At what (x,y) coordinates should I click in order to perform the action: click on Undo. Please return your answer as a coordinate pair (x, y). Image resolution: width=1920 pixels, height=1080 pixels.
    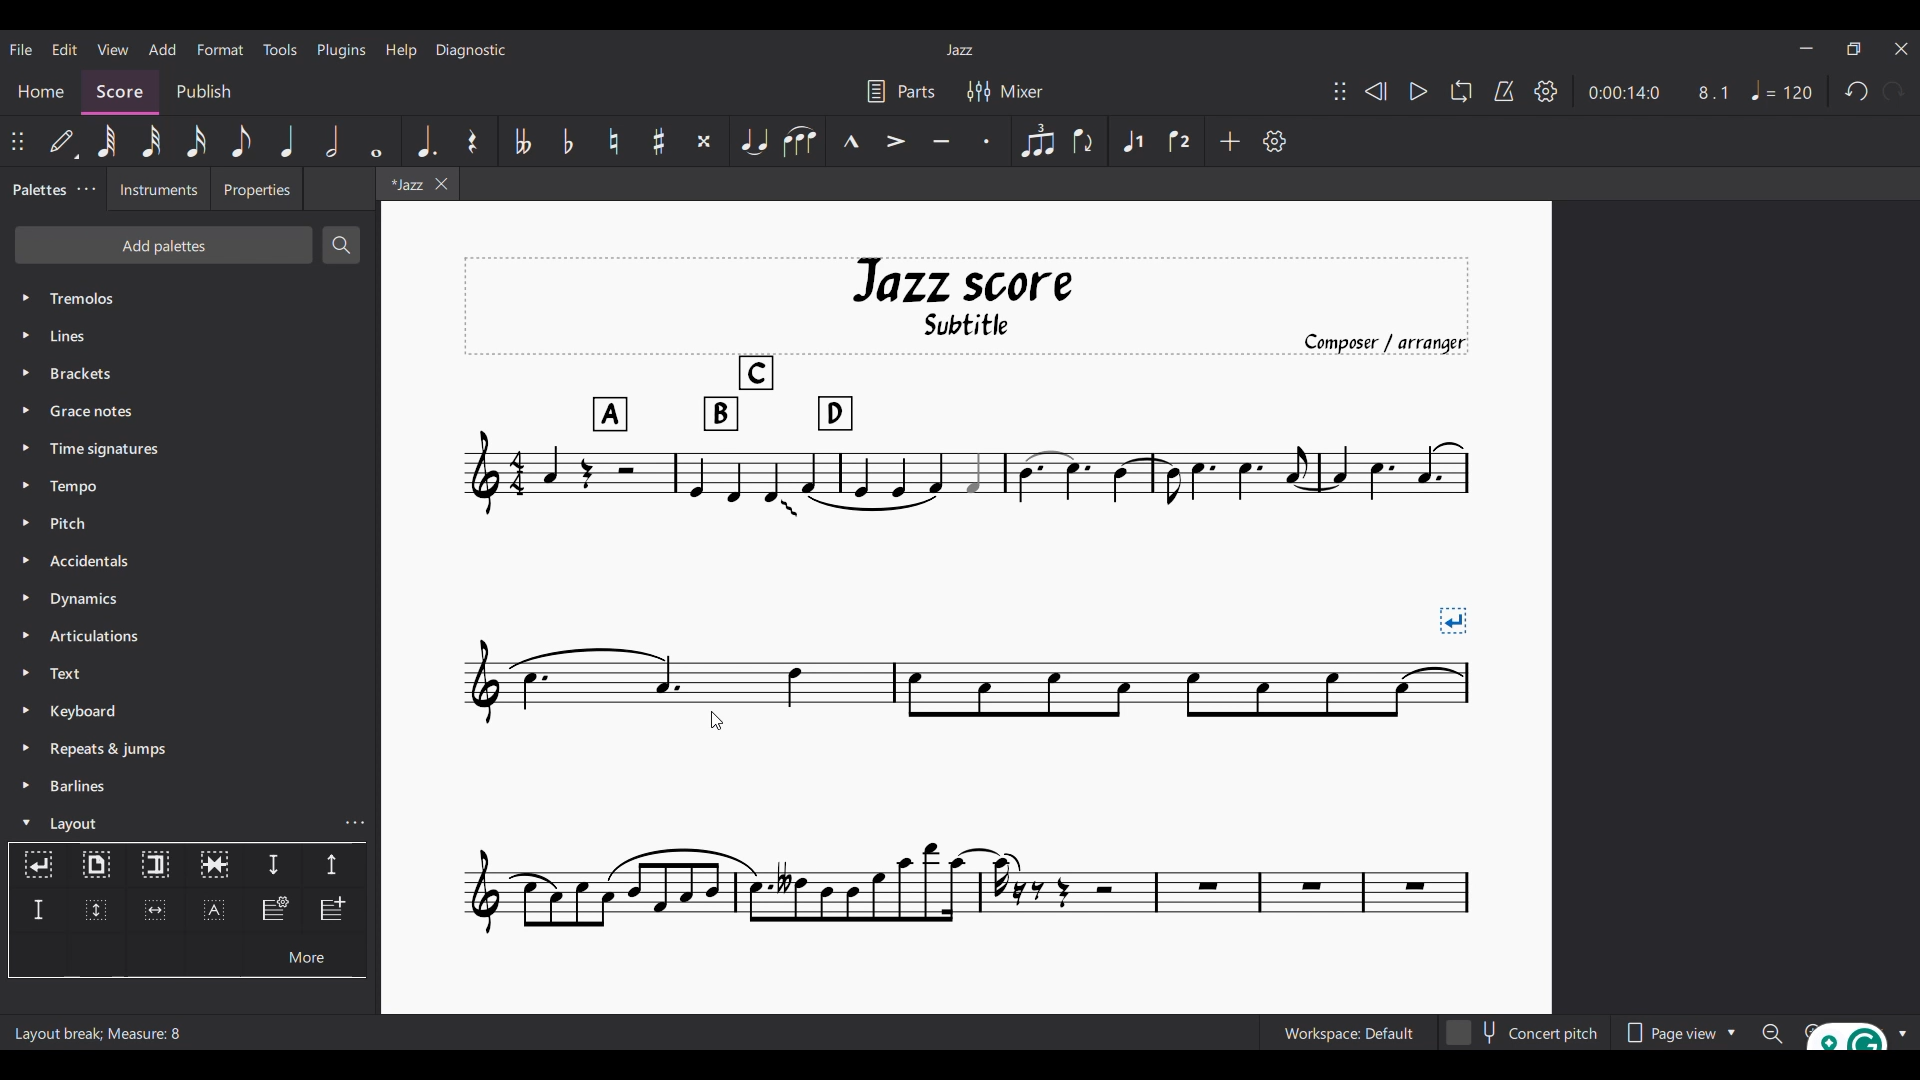
    Looking at the image, I should click on (1857, 91).